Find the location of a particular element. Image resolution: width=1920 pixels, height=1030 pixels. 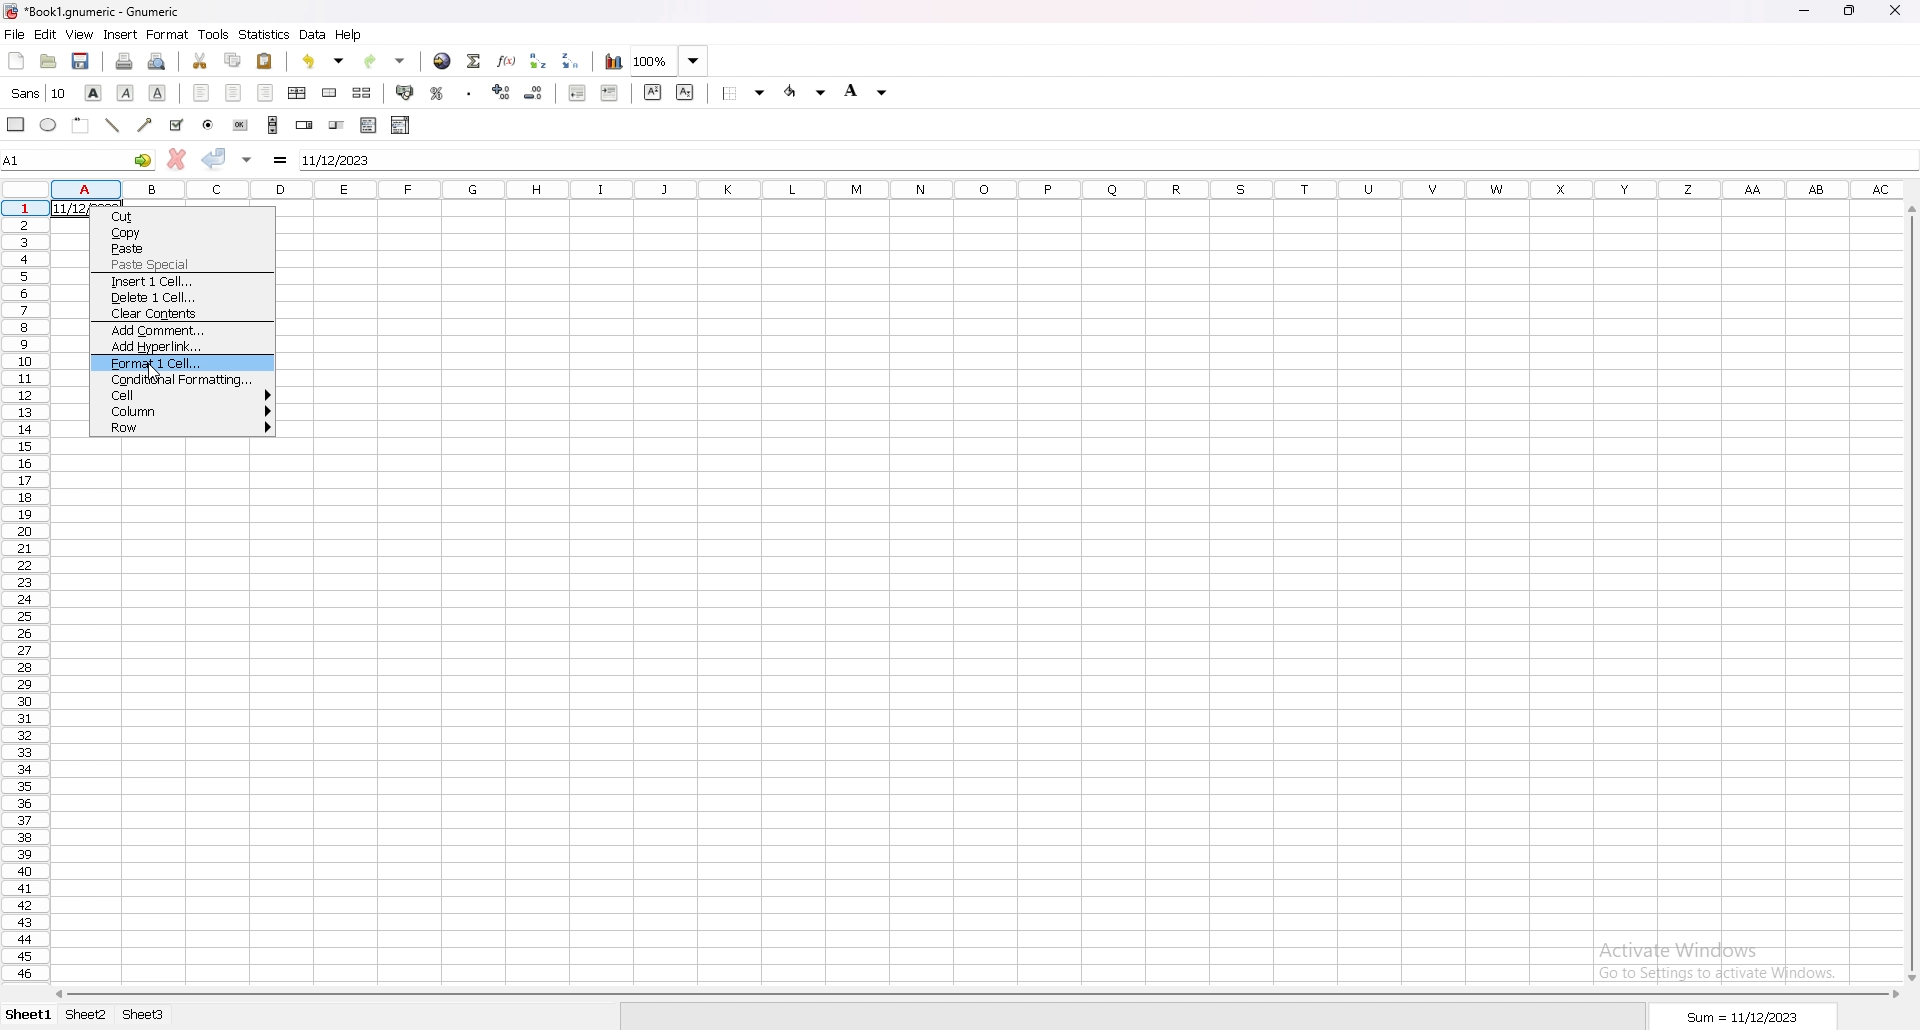

format is located at coordinates (168, 34).